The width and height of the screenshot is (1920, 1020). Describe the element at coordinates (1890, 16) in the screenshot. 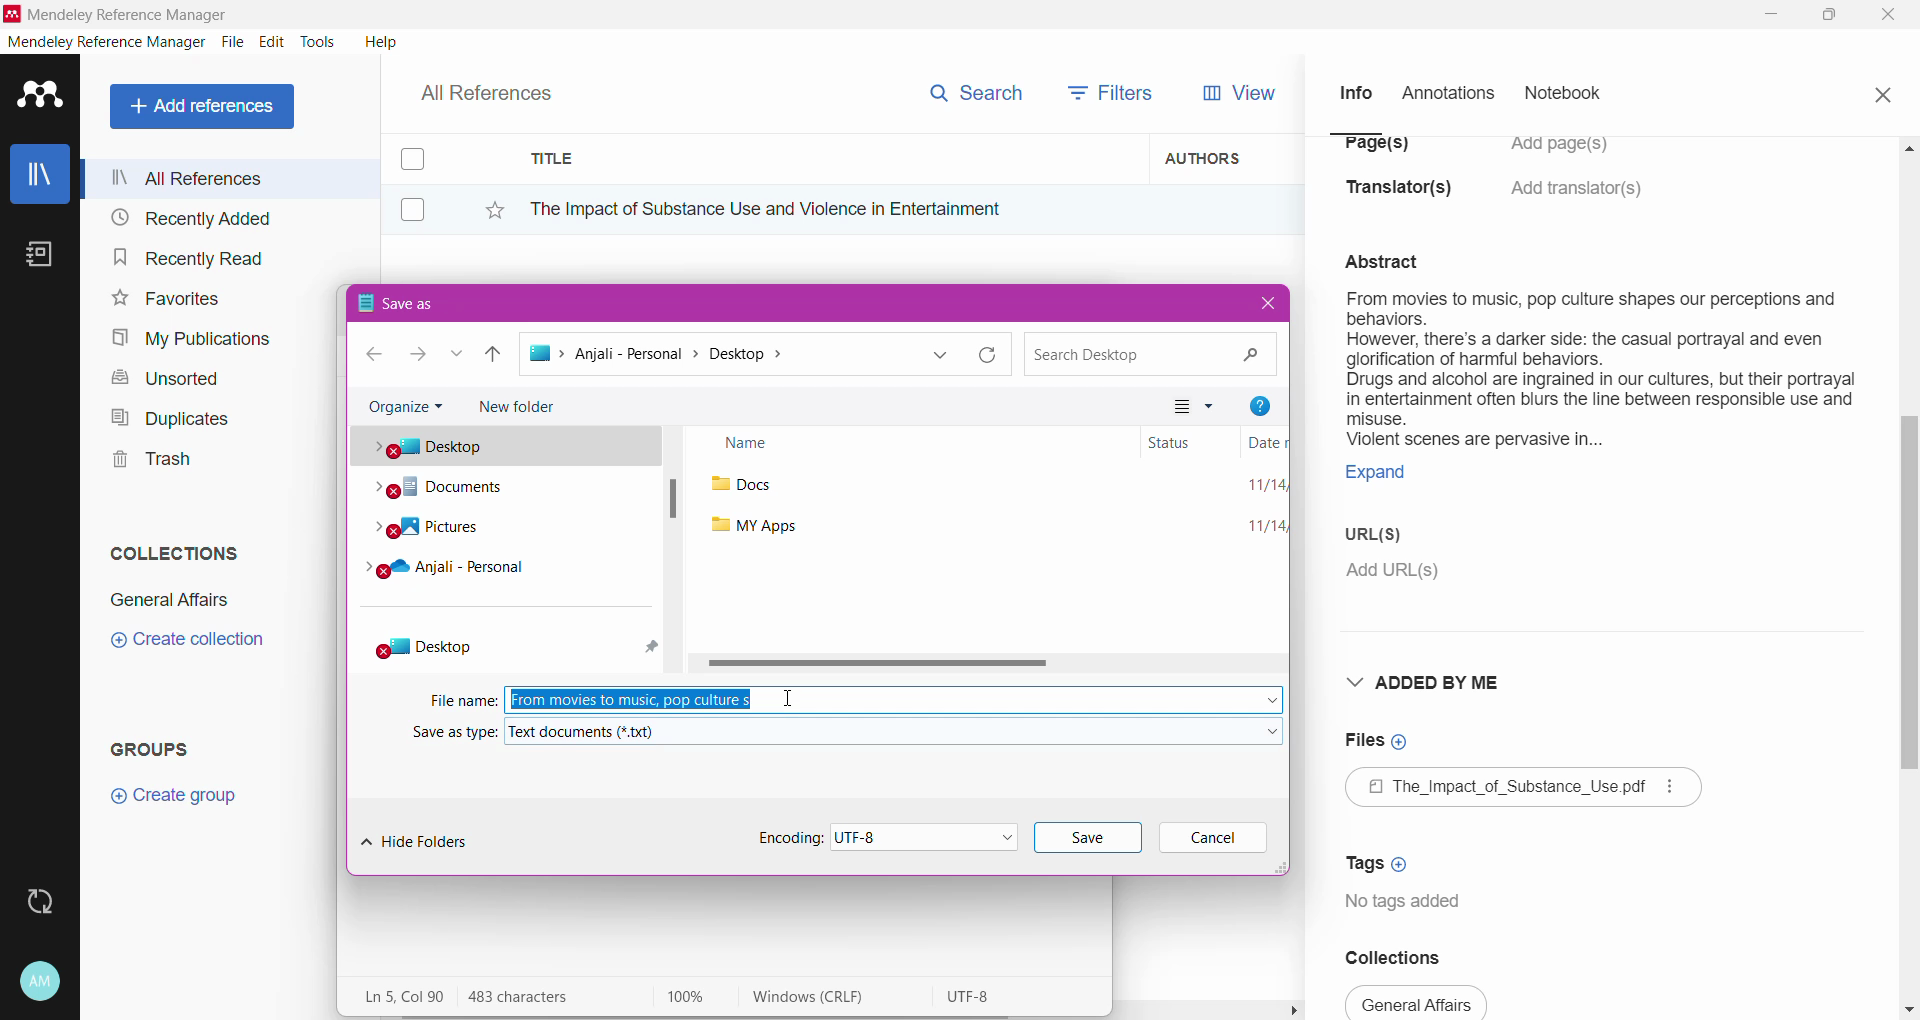

I see `Close` at that location.